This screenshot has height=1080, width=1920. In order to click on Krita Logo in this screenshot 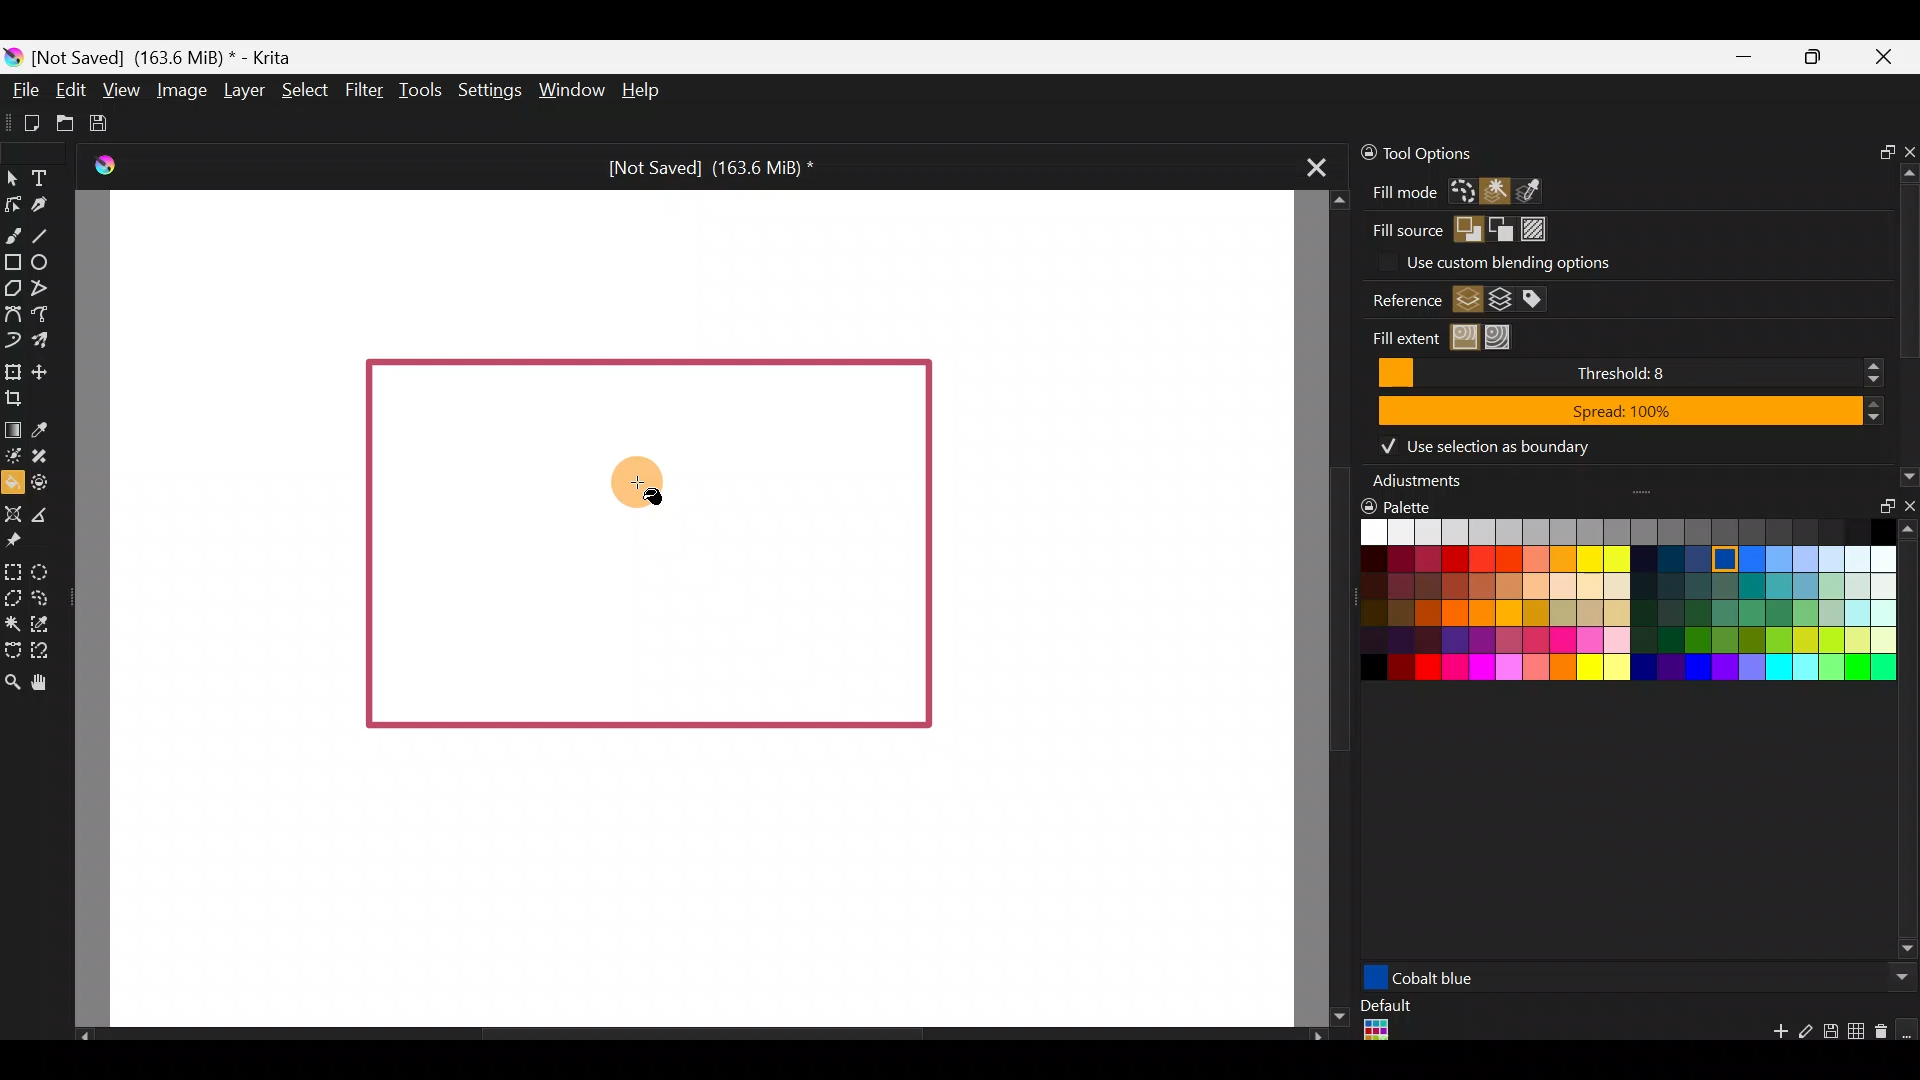, I will do `click(105, 164)`.